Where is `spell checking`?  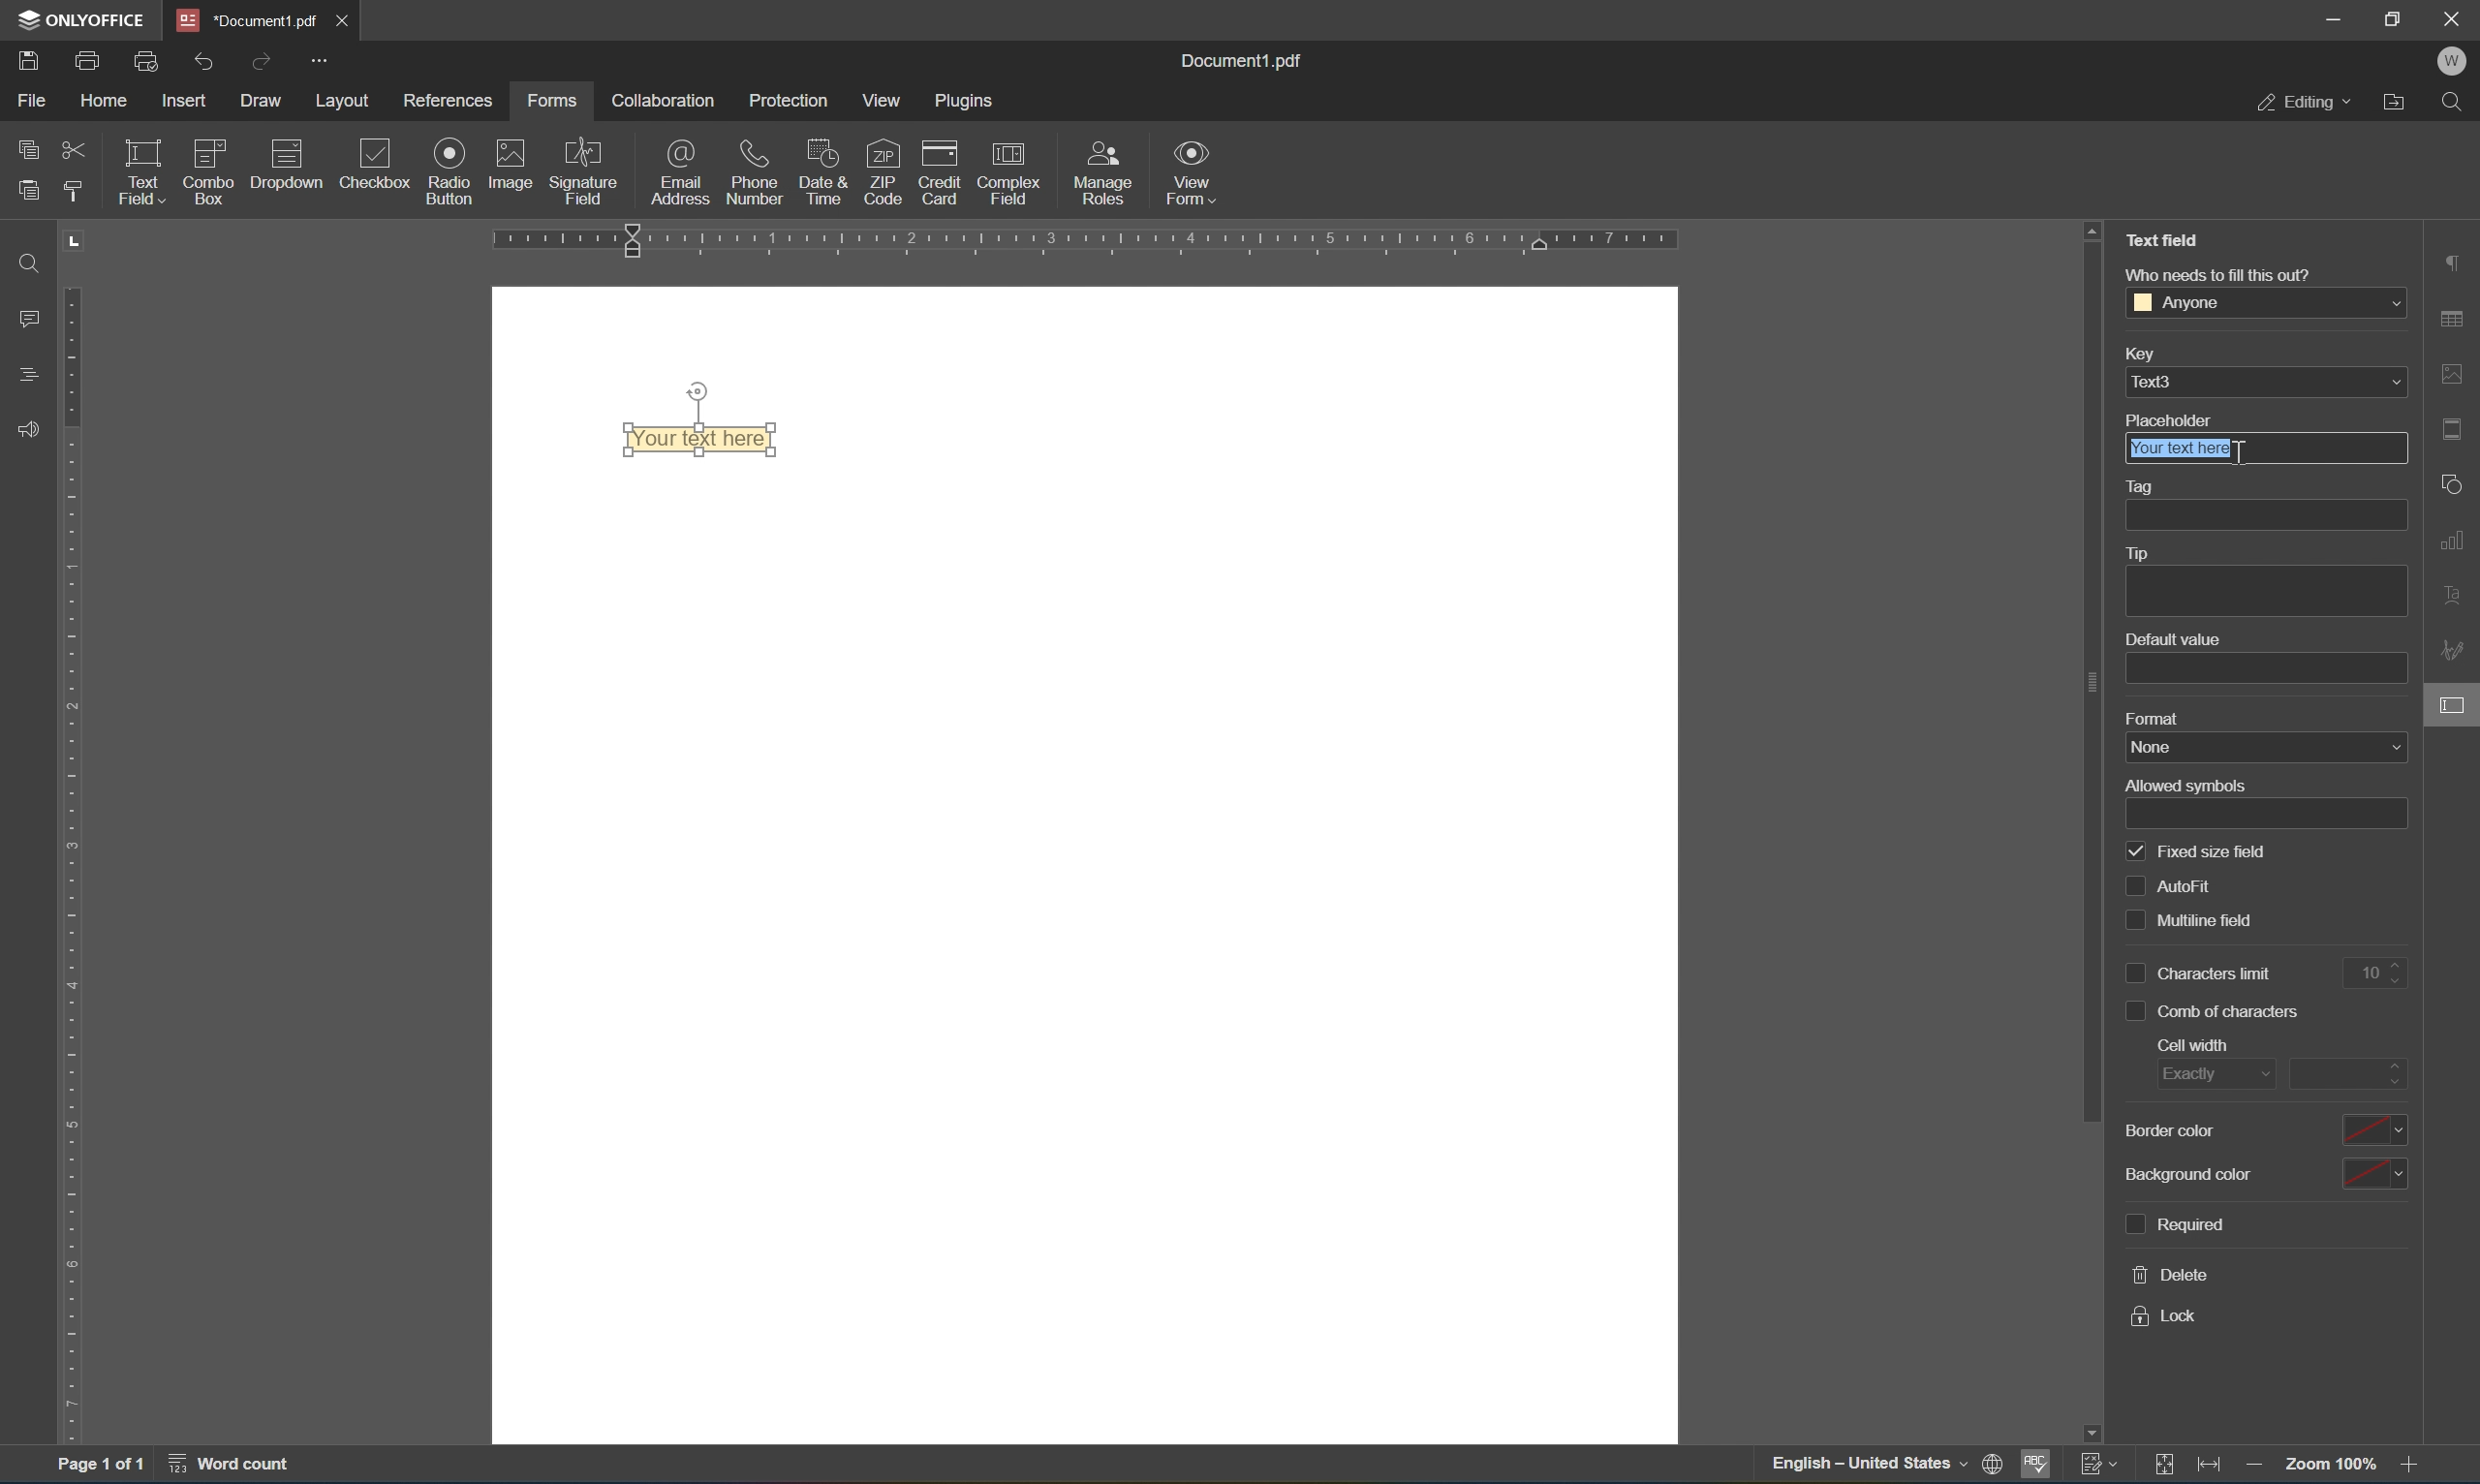 spell checking is located at coordinates (2038, 1466).